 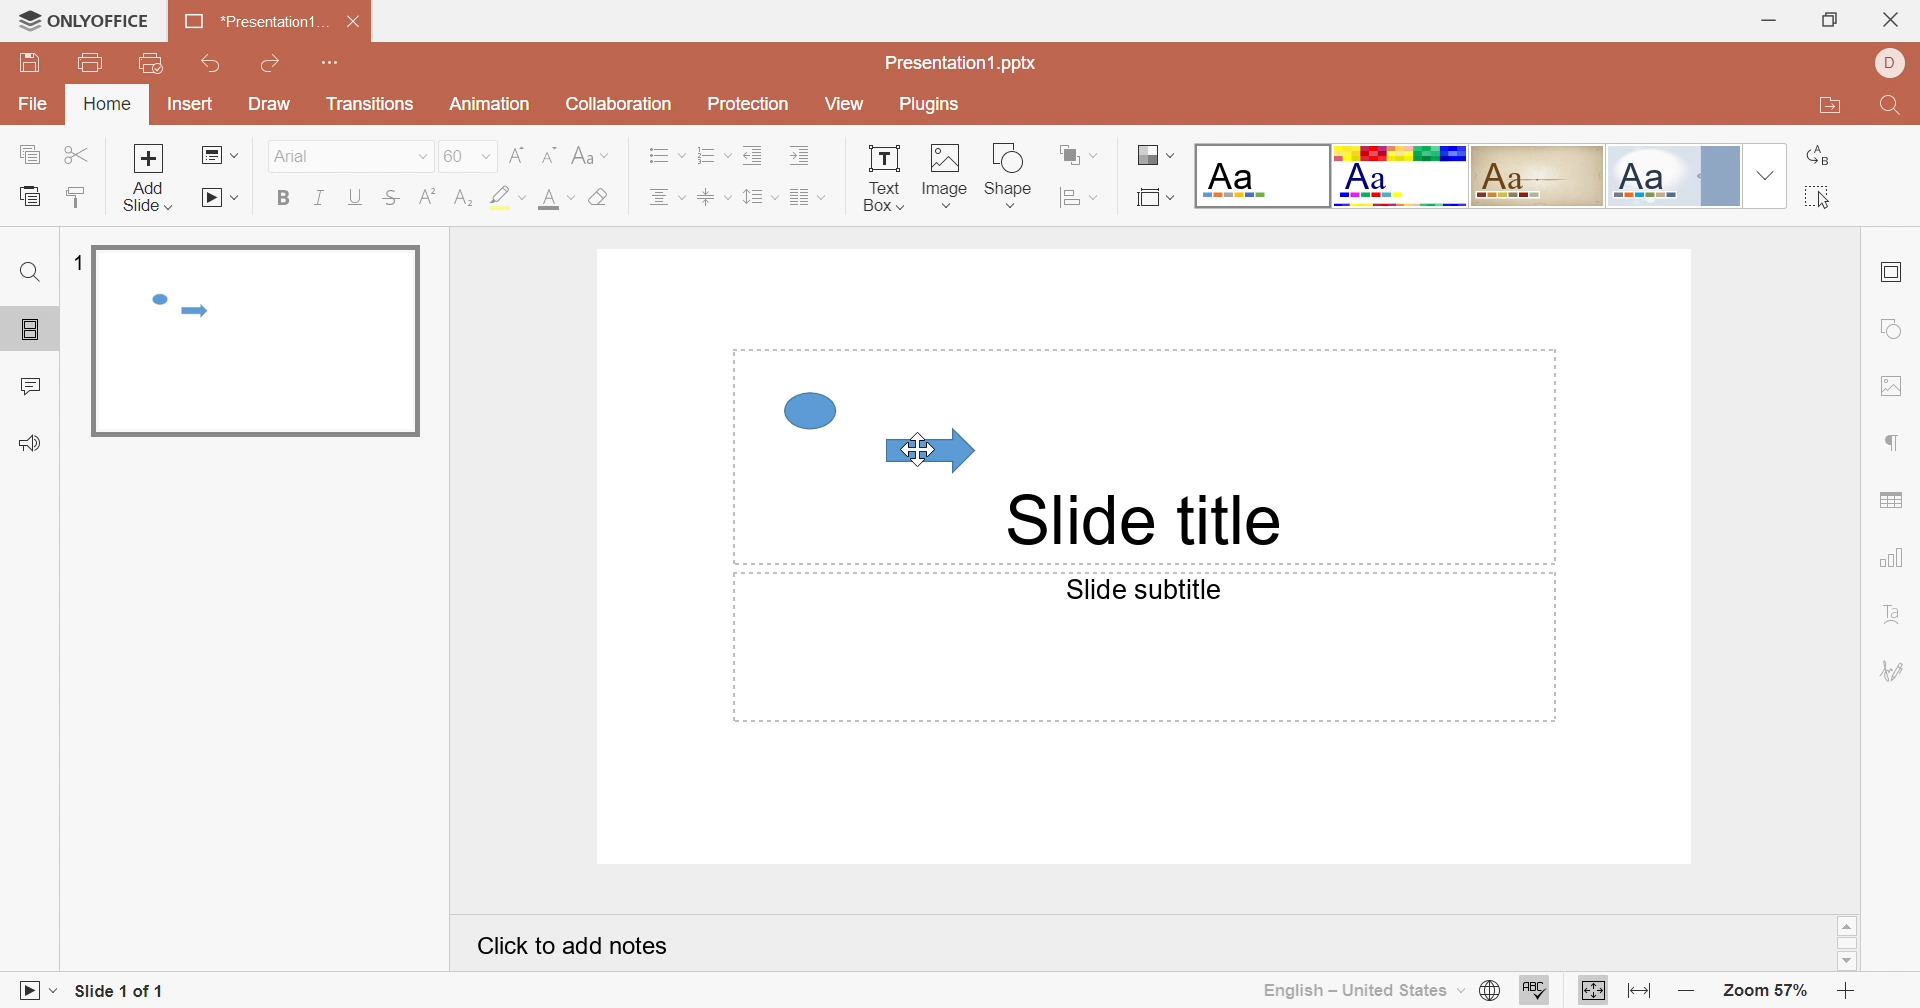 What do you see at coordinates (91, 63) in the screenshot?
I see `Print` at bounding box center [91, 63].